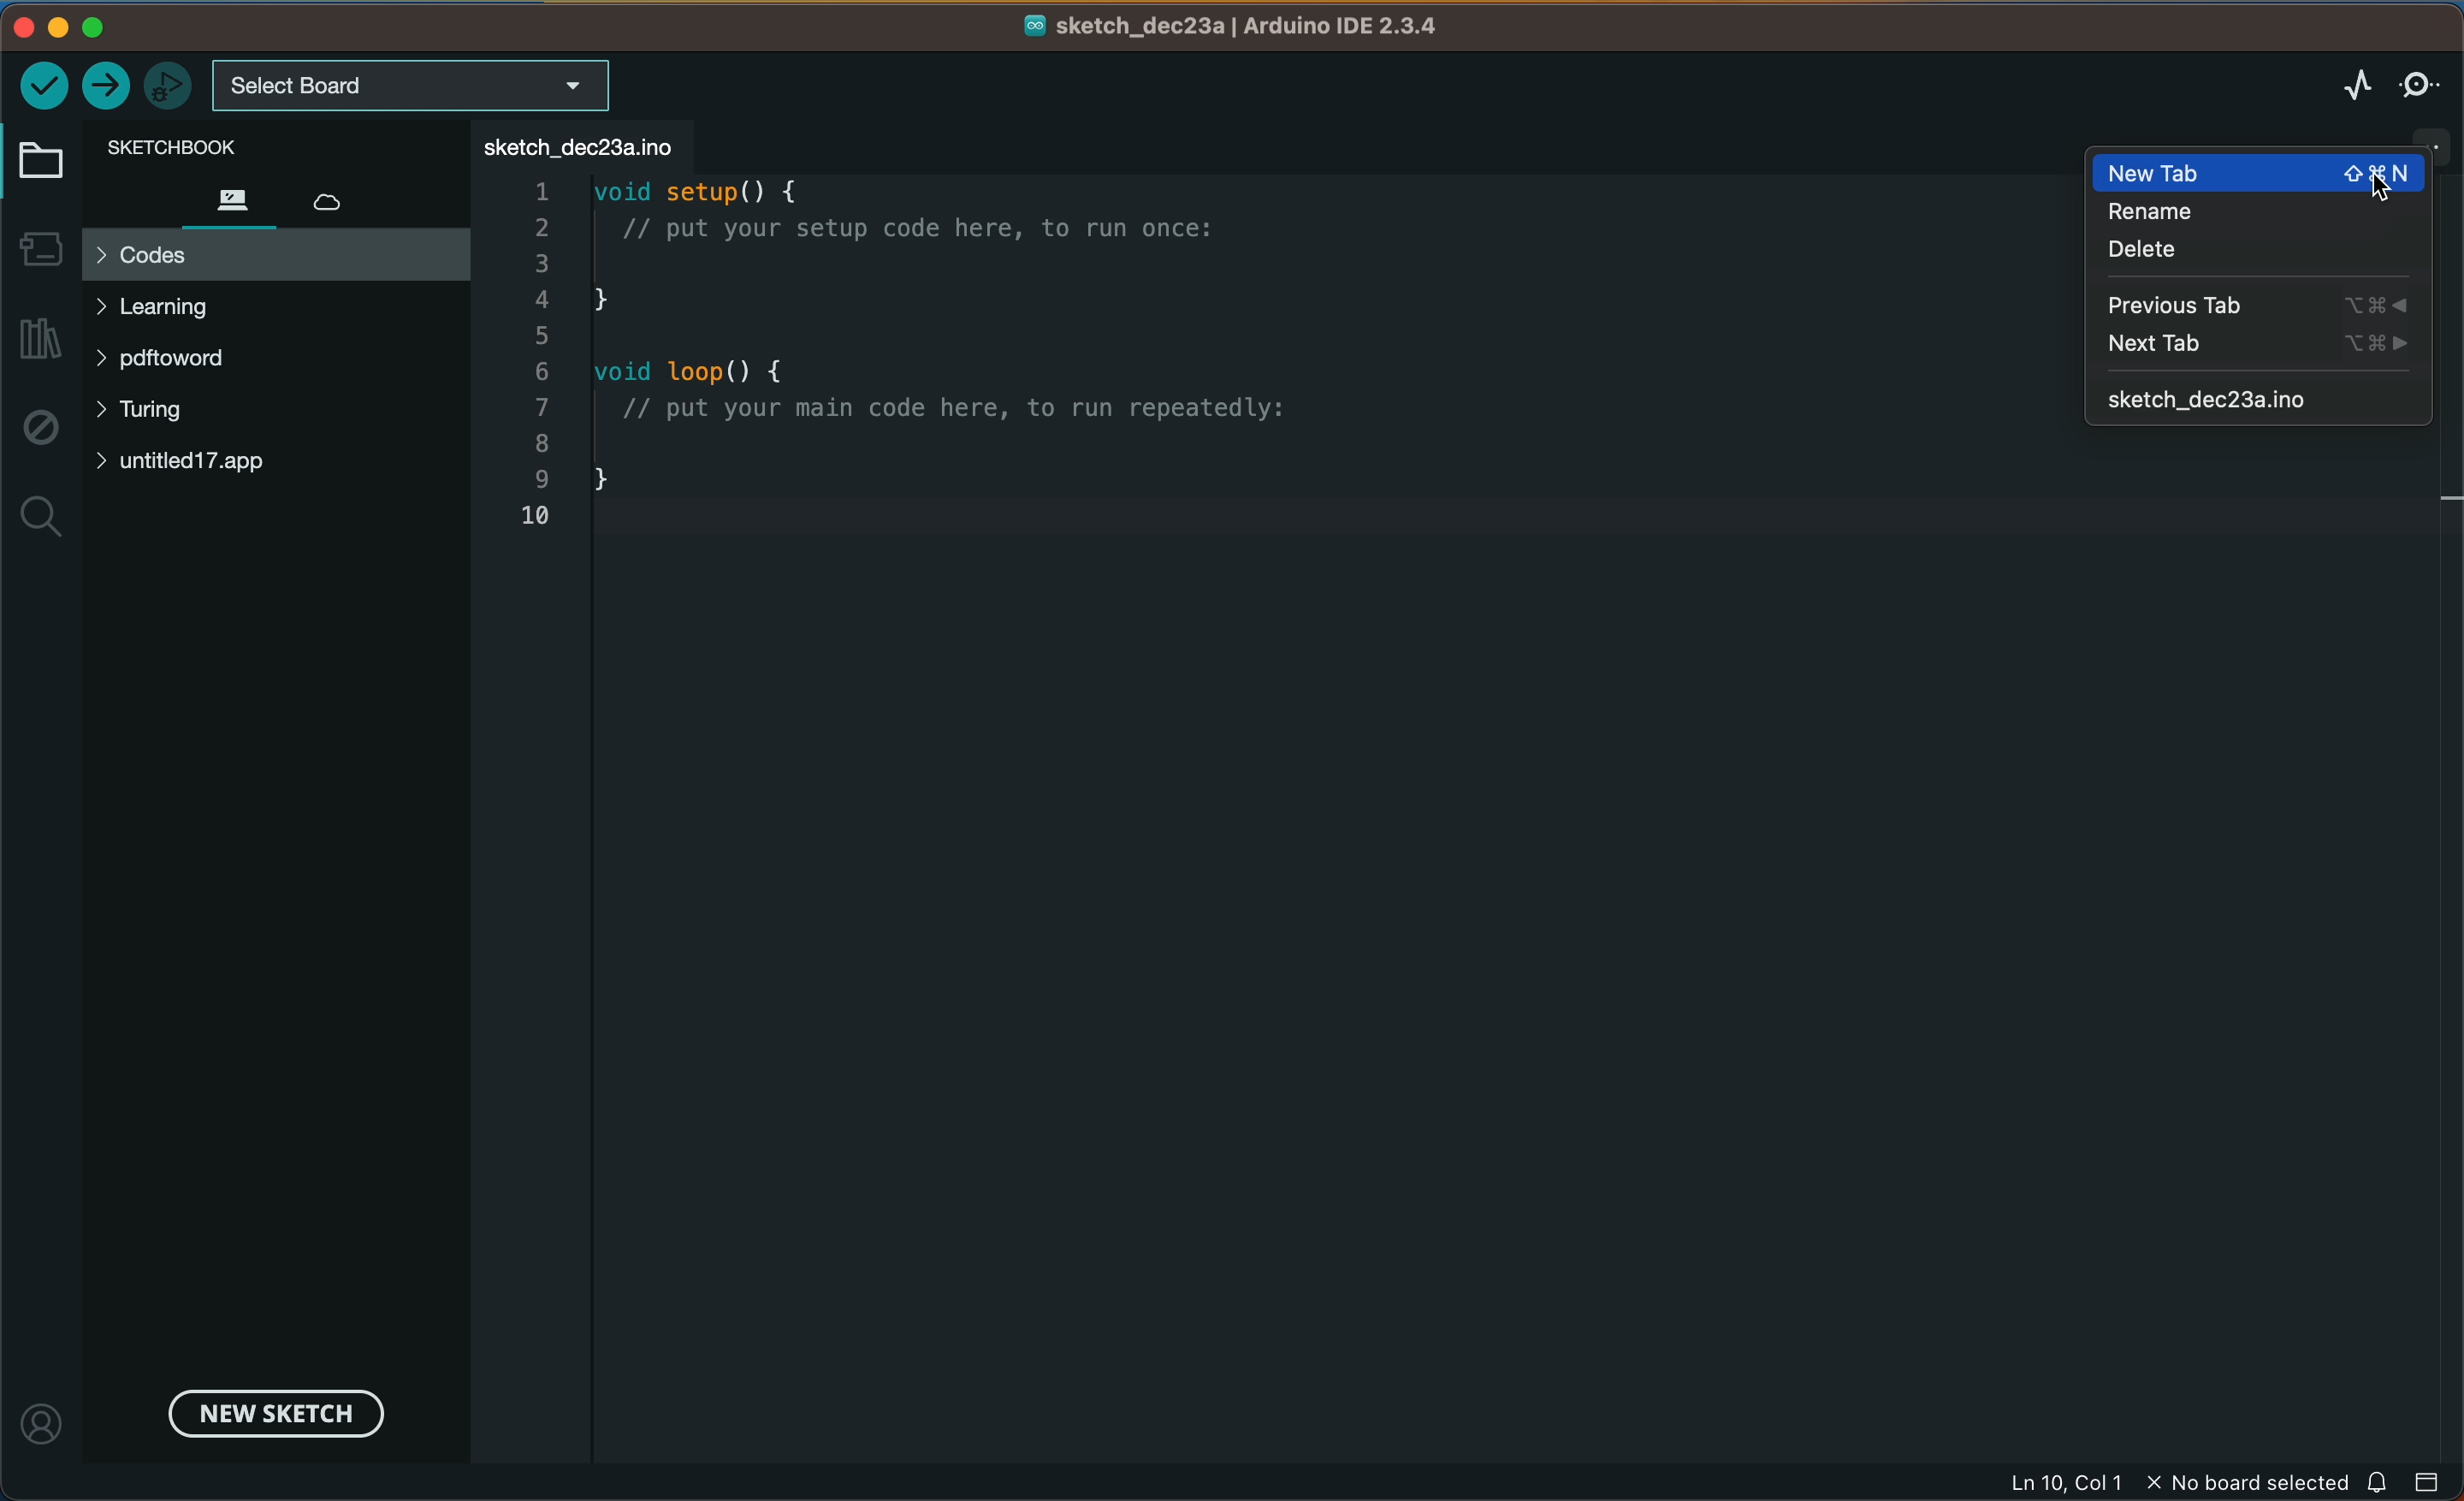 The height and width of the screenshot is (1501, 2464). Describe the element at coordinates (2202, 213) in the screenshot. I see `rename` at that location.